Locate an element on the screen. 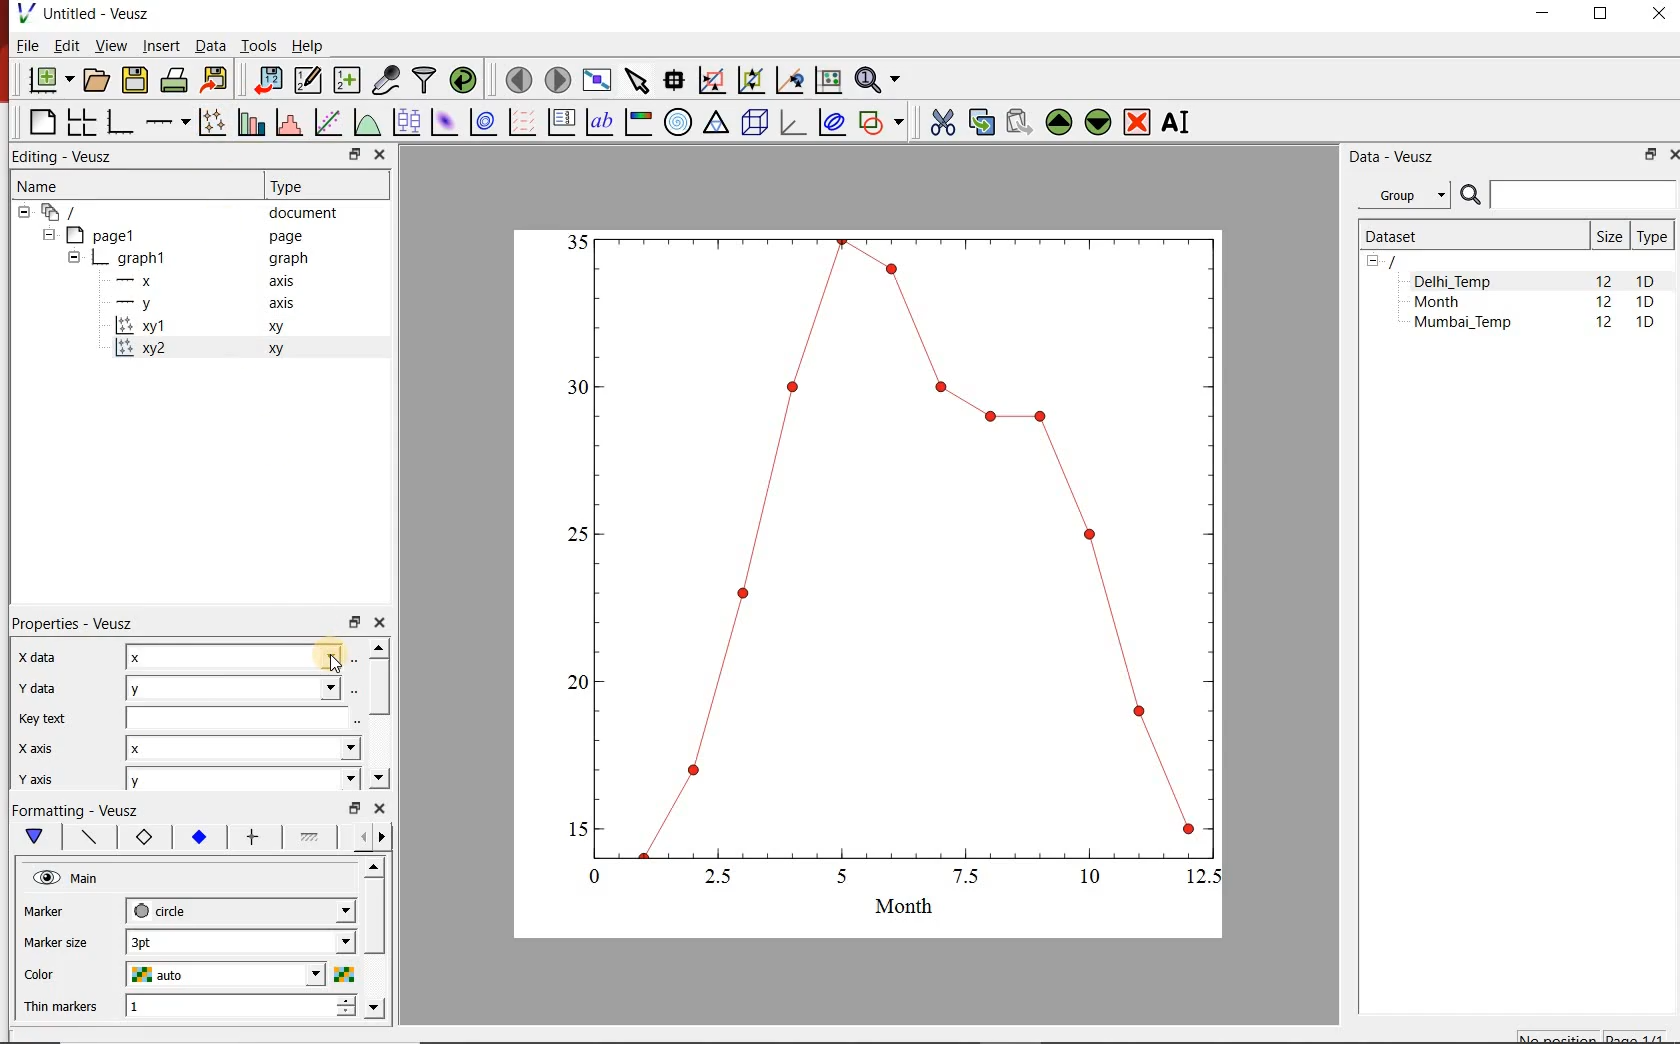 This screenshot has height=1044, width=1680. click to zoom out of graph axes is located at coordinates (750, 81).